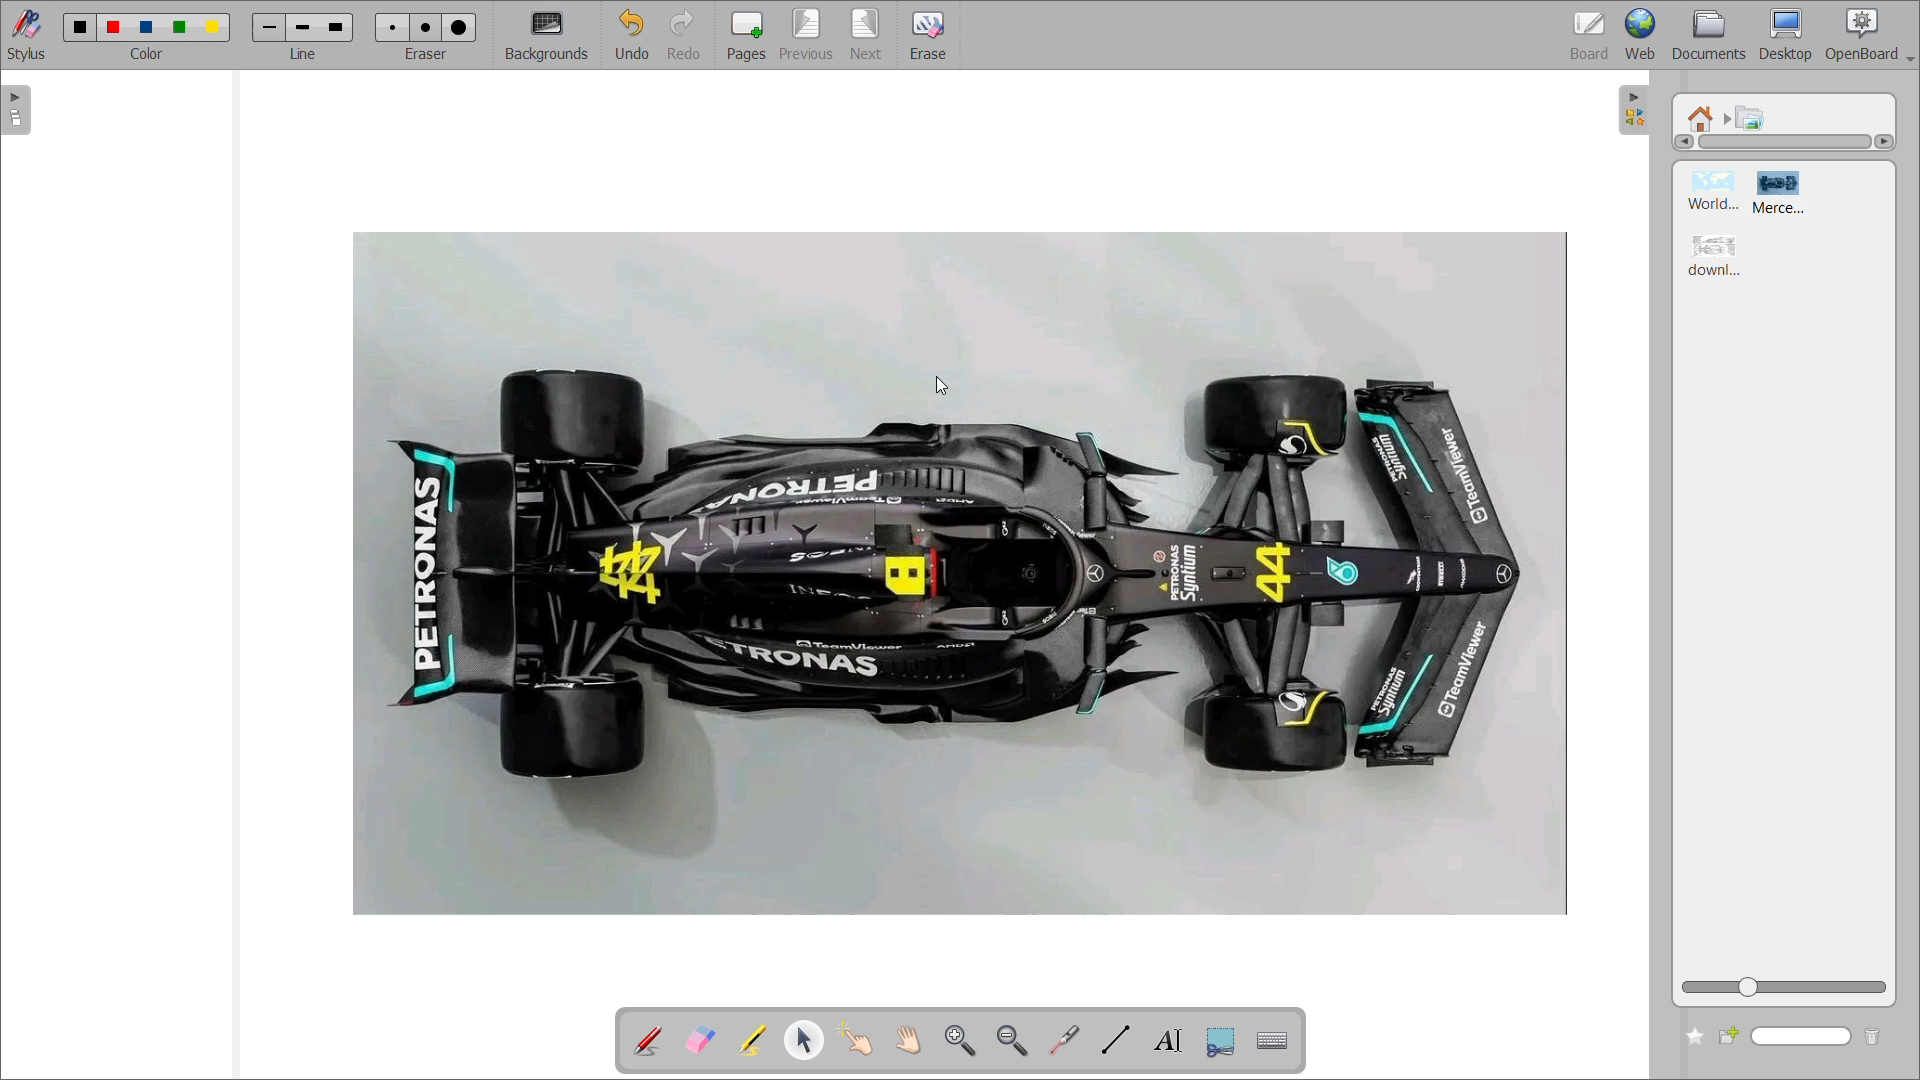 The height and width of the screenshot is (1080, 1920). I want to click on image 3, so click(1717, 252).